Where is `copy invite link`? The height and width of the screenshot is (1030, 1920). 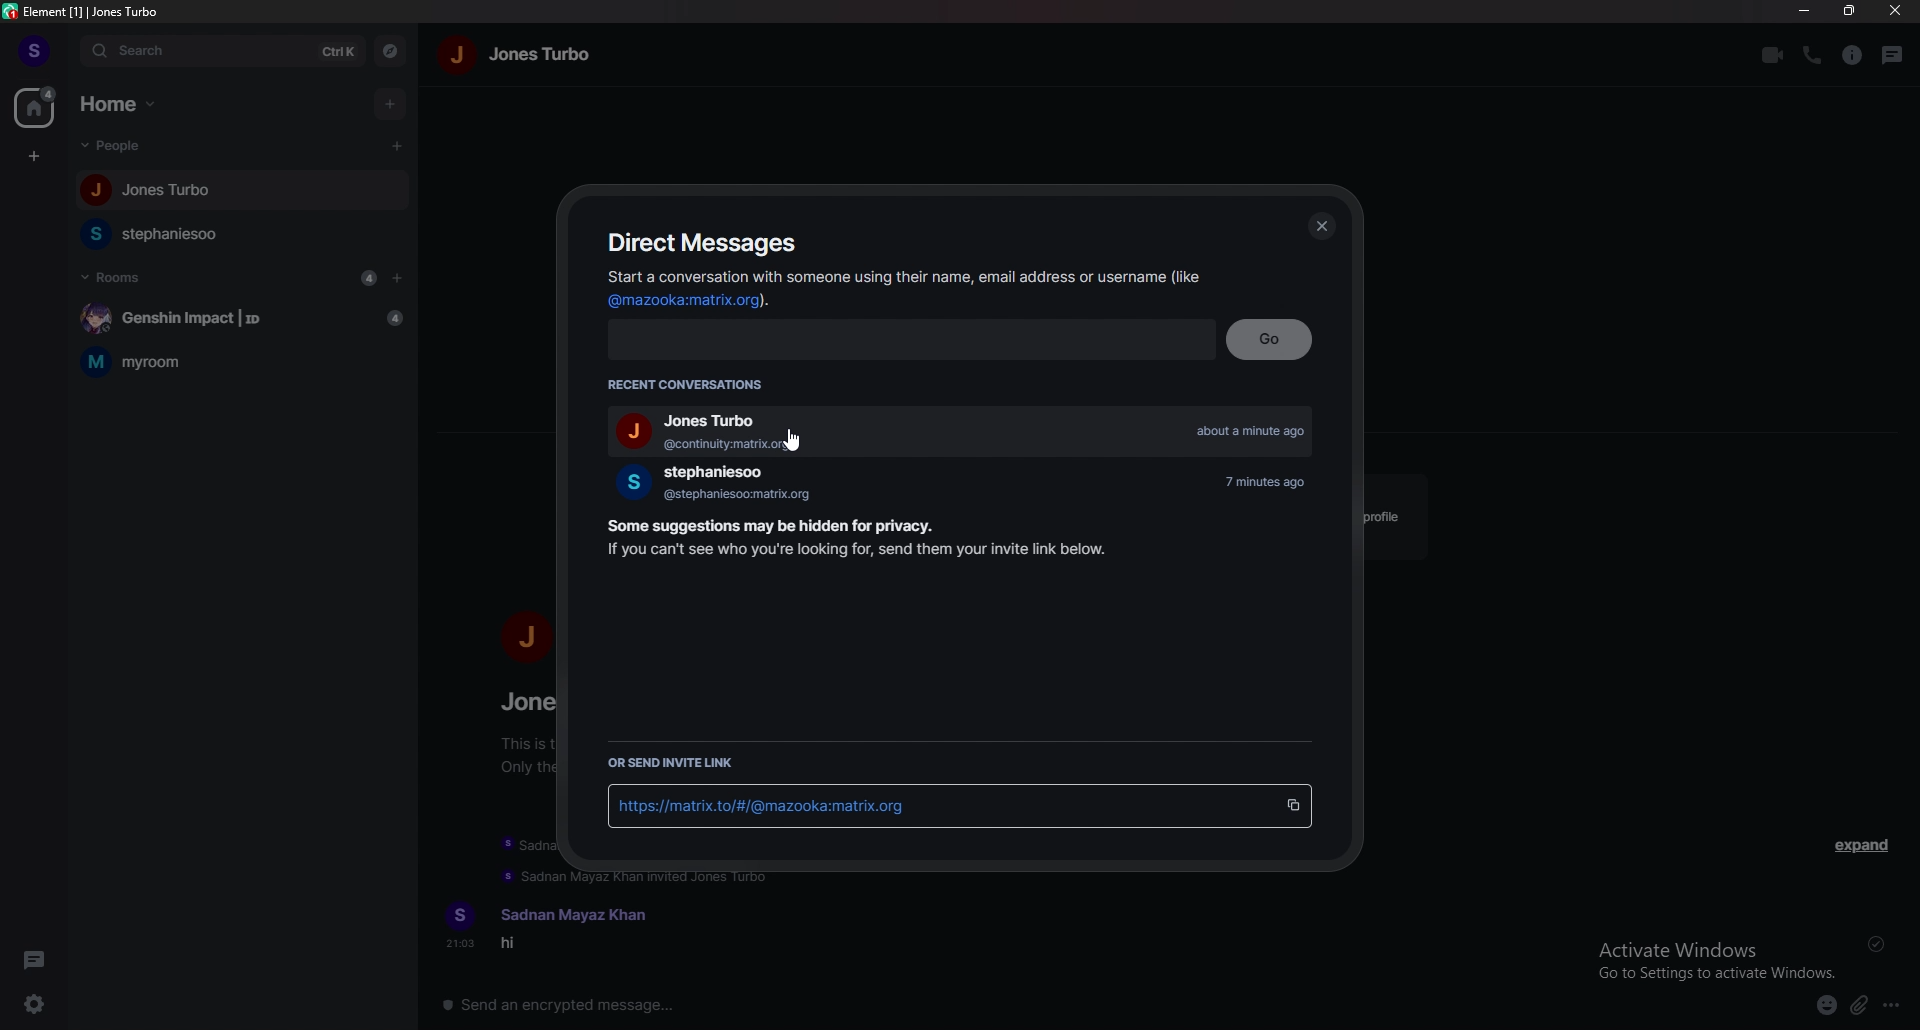
copy invite link is located at coordinates (1292, 807).